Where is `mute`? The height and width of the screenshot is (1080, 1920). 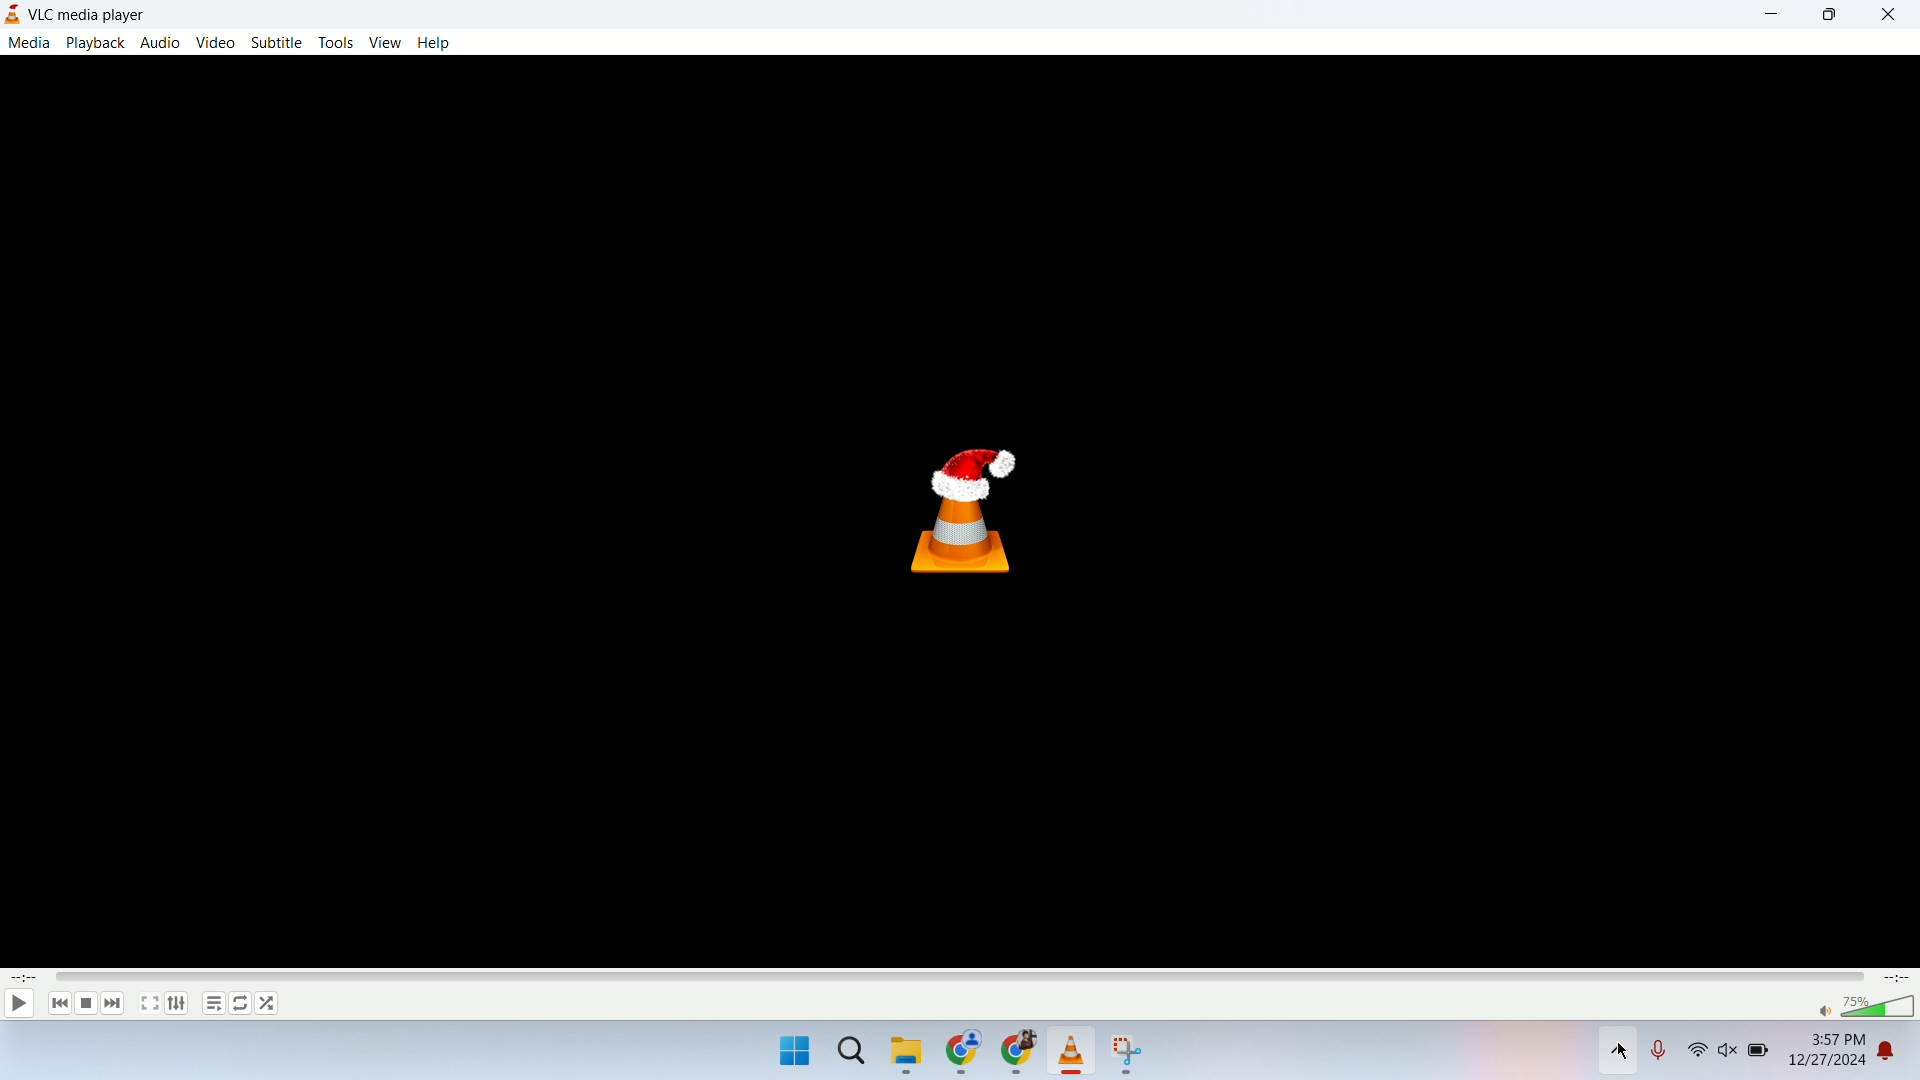
mute is located at coordinates (1823, 1011).